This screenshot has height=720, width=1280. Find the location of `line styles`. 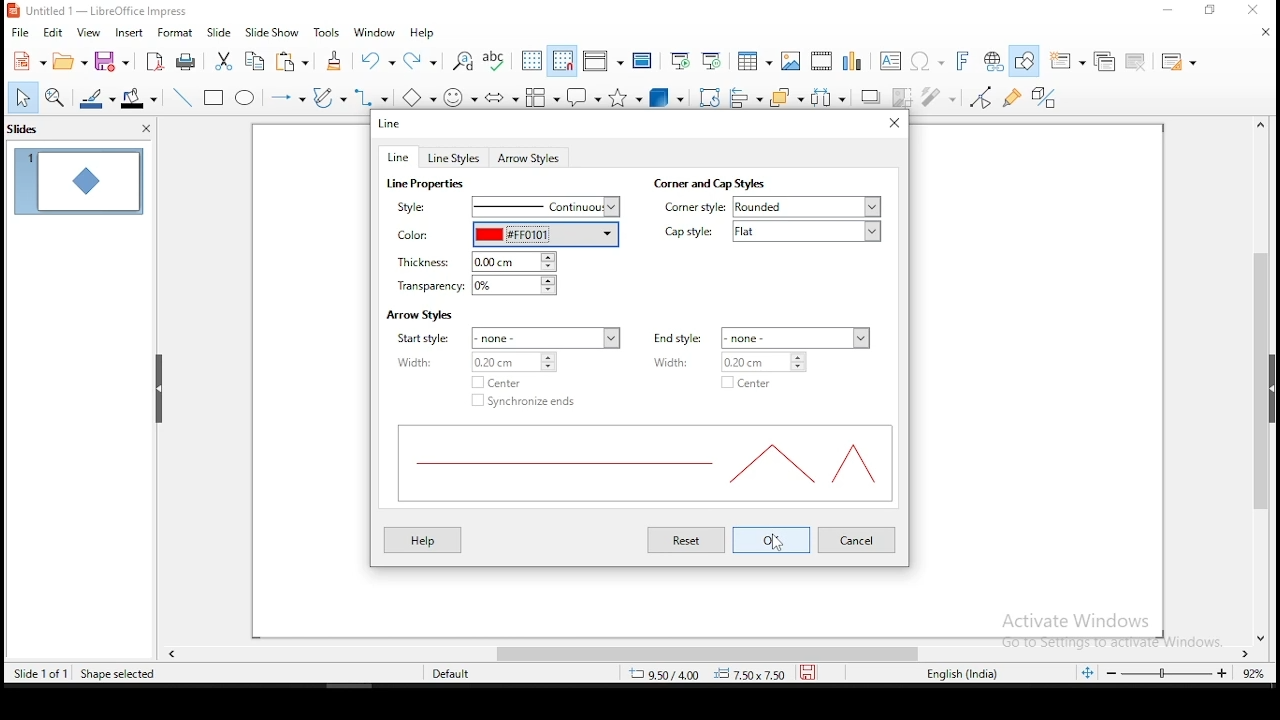

line styles is located at coordinates (457, 157).